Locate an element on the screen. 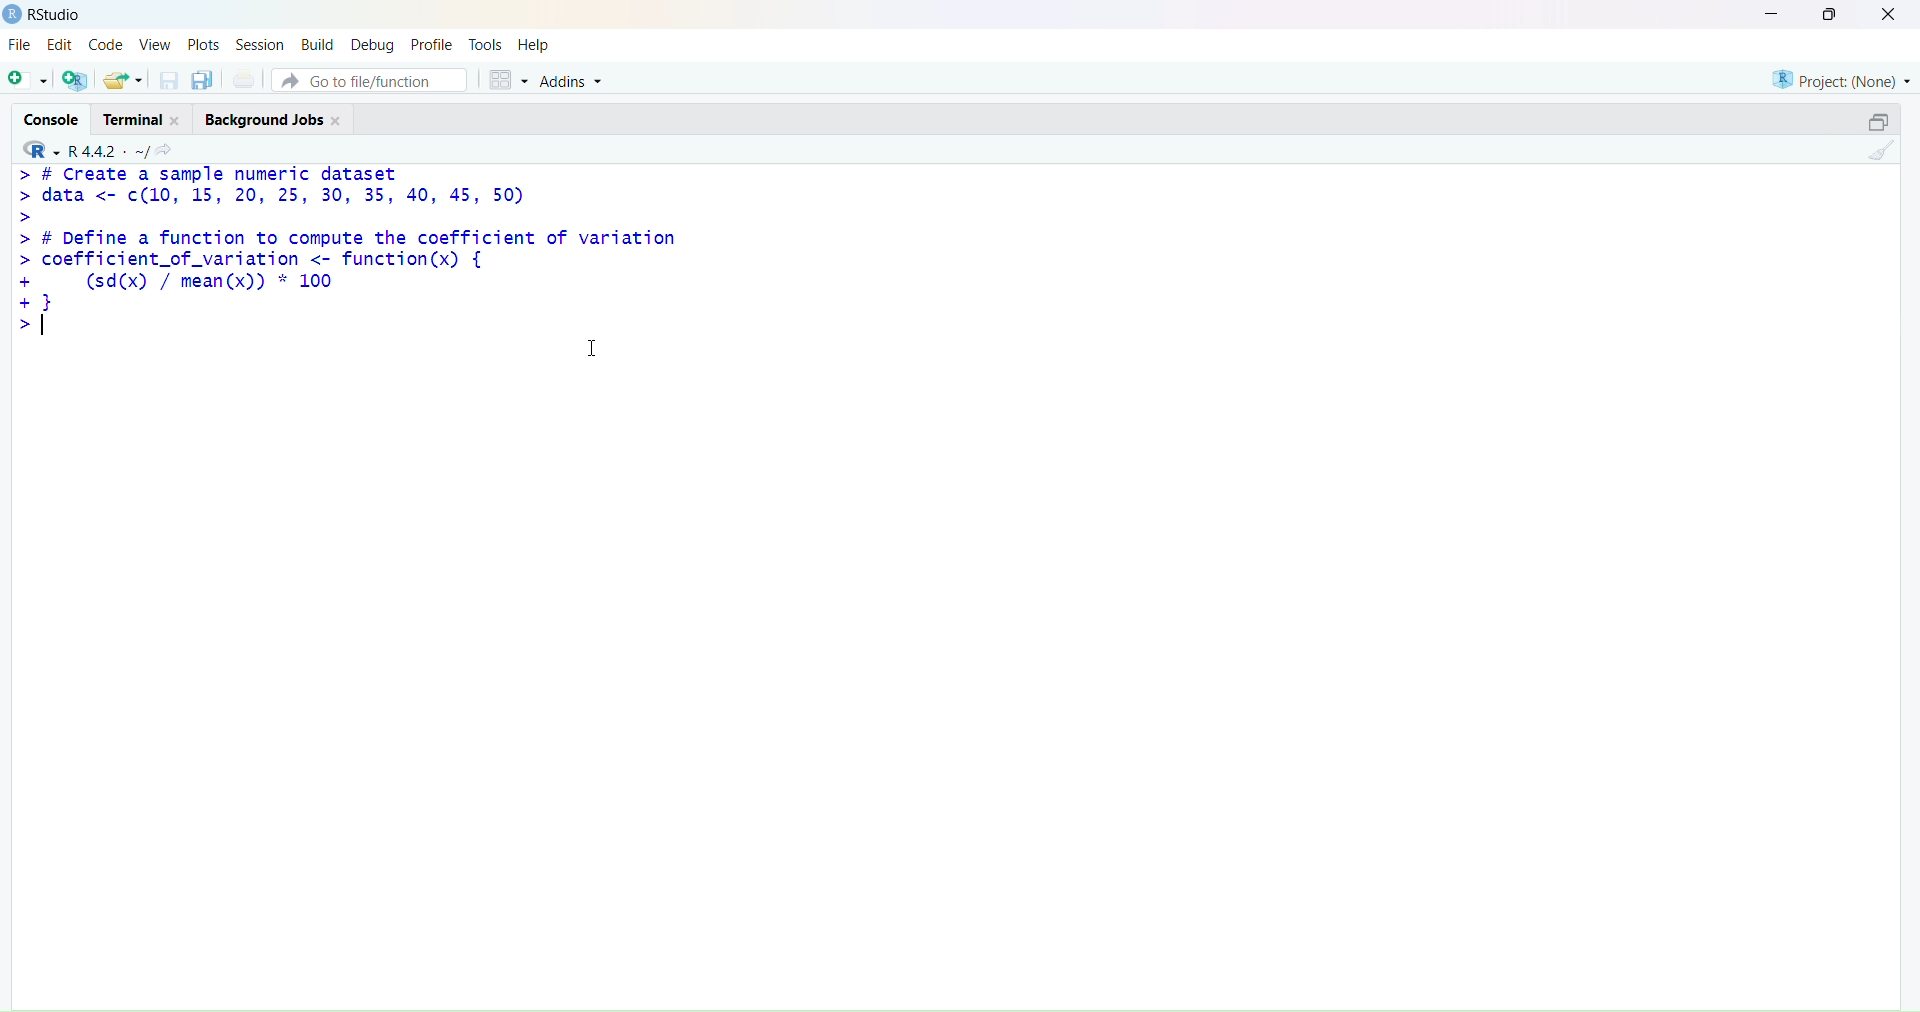  save is located at coordinates (170, 80).